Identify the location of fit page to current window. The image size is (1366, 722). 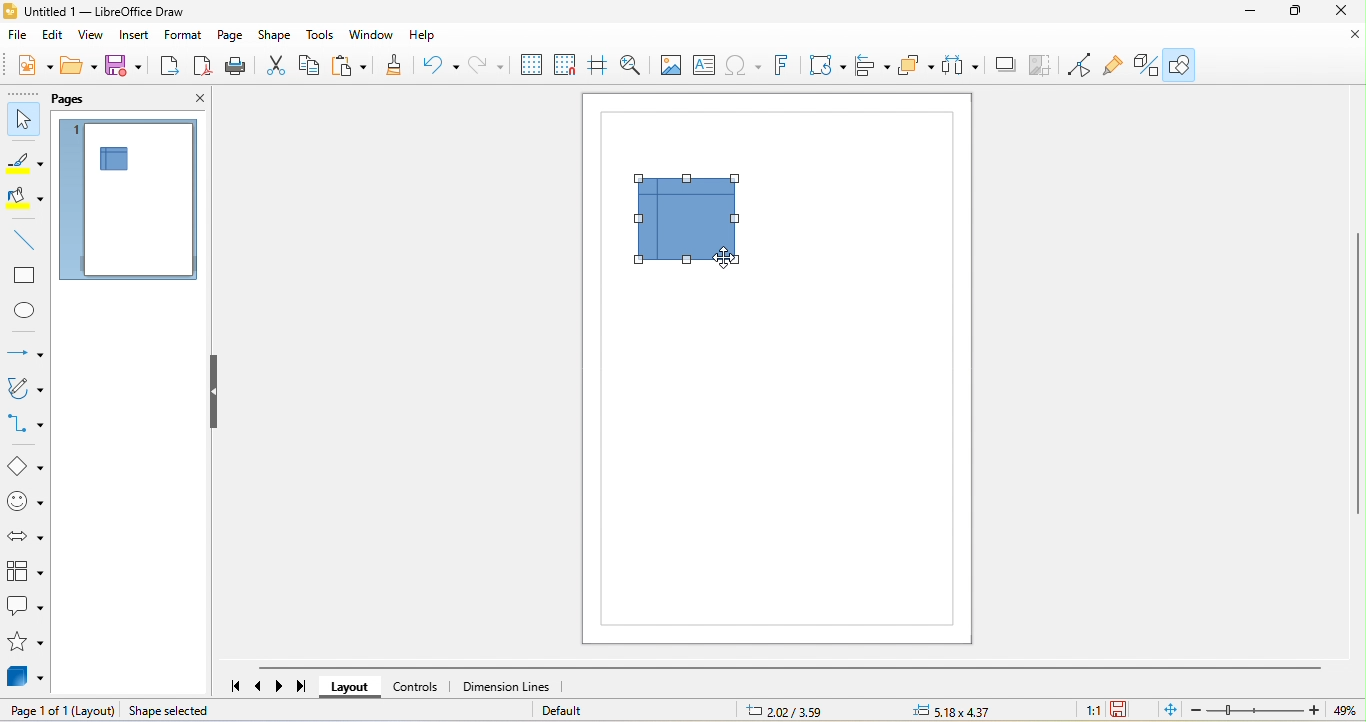
(1165, 709).